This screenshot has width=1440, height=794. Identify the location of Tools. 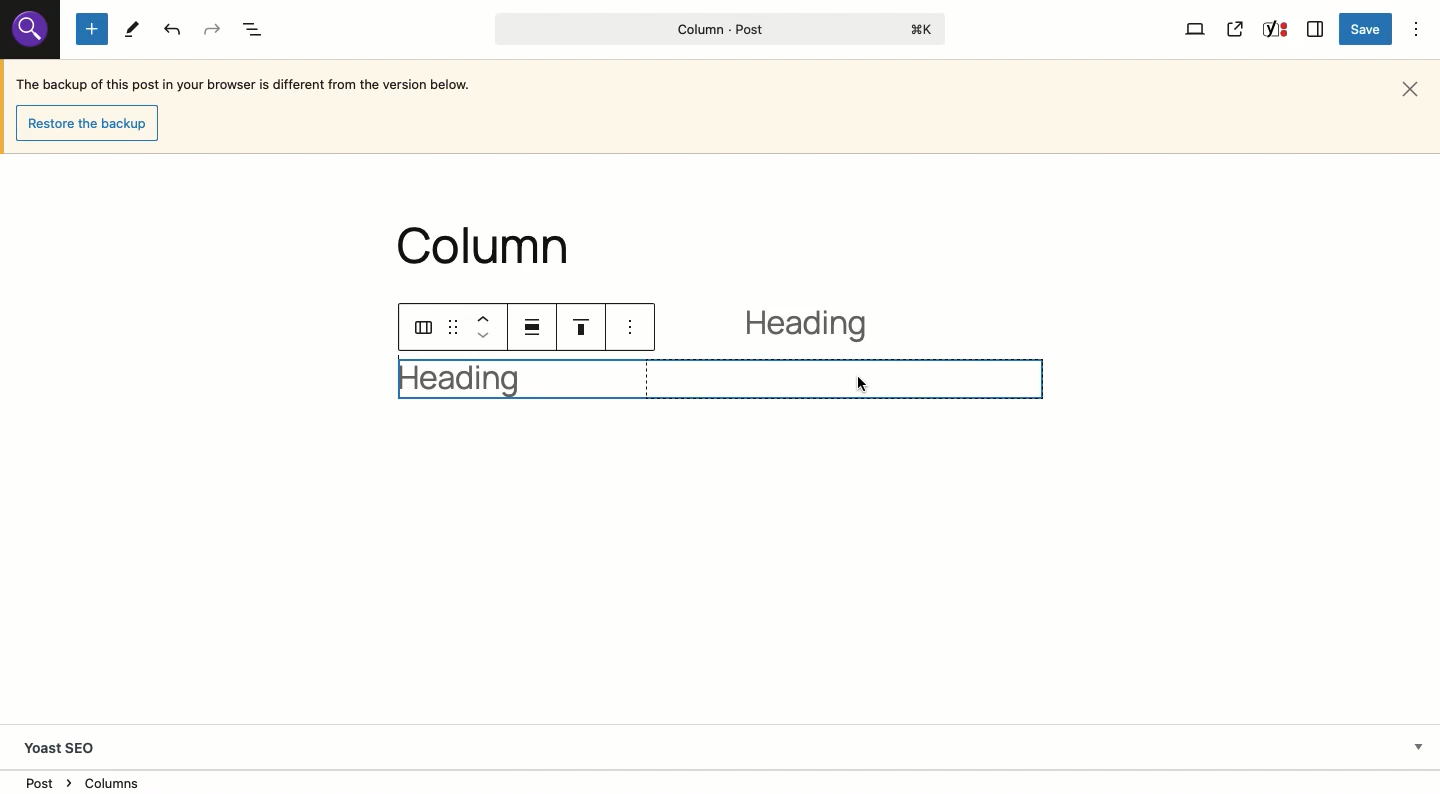
(132, 30).